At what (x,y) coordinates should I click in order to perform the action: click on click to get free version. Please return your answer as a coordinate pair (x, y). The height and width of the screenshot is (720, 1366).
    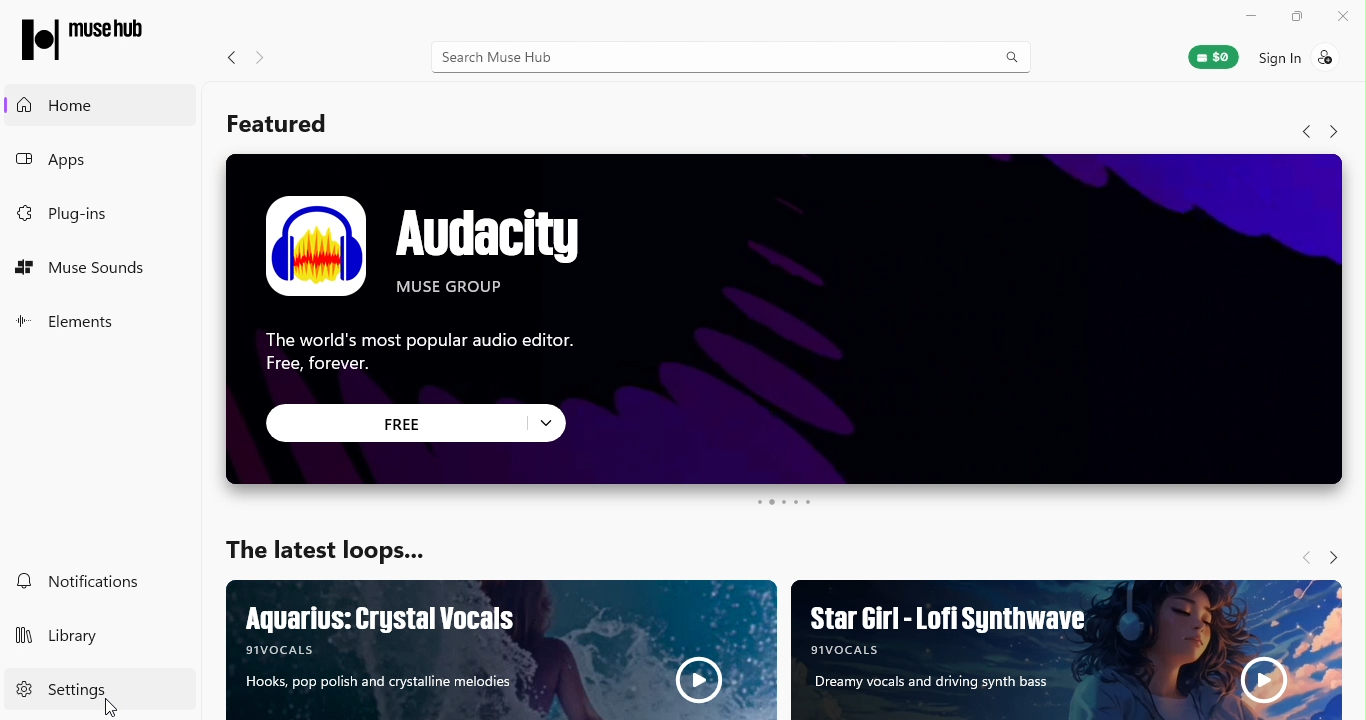
    Looking at the image, I should click on (397, 423).